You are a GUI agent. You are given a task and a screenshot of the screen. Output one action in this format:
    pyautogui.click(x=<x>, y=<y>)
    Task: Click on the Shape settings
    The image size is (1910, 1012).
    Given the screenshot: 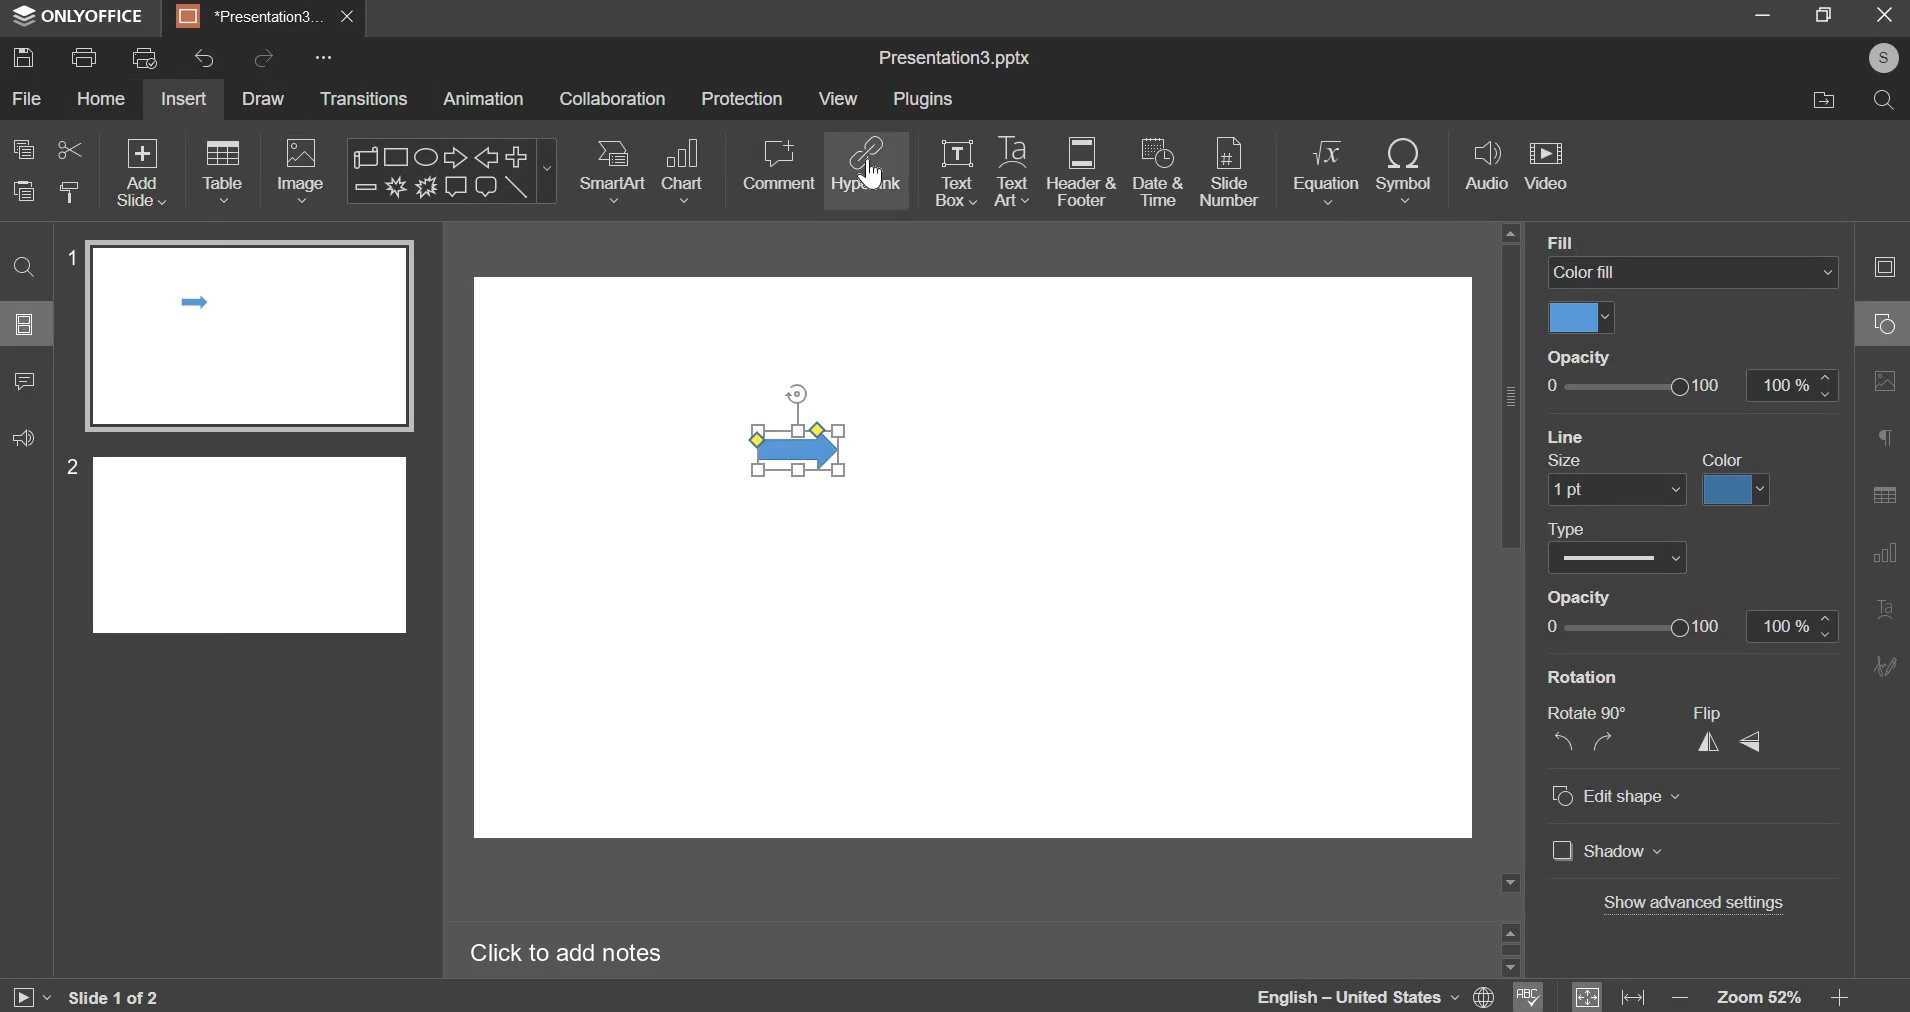 What is the action you would take?
    pyautogui.click(x=1884, y=323)
    